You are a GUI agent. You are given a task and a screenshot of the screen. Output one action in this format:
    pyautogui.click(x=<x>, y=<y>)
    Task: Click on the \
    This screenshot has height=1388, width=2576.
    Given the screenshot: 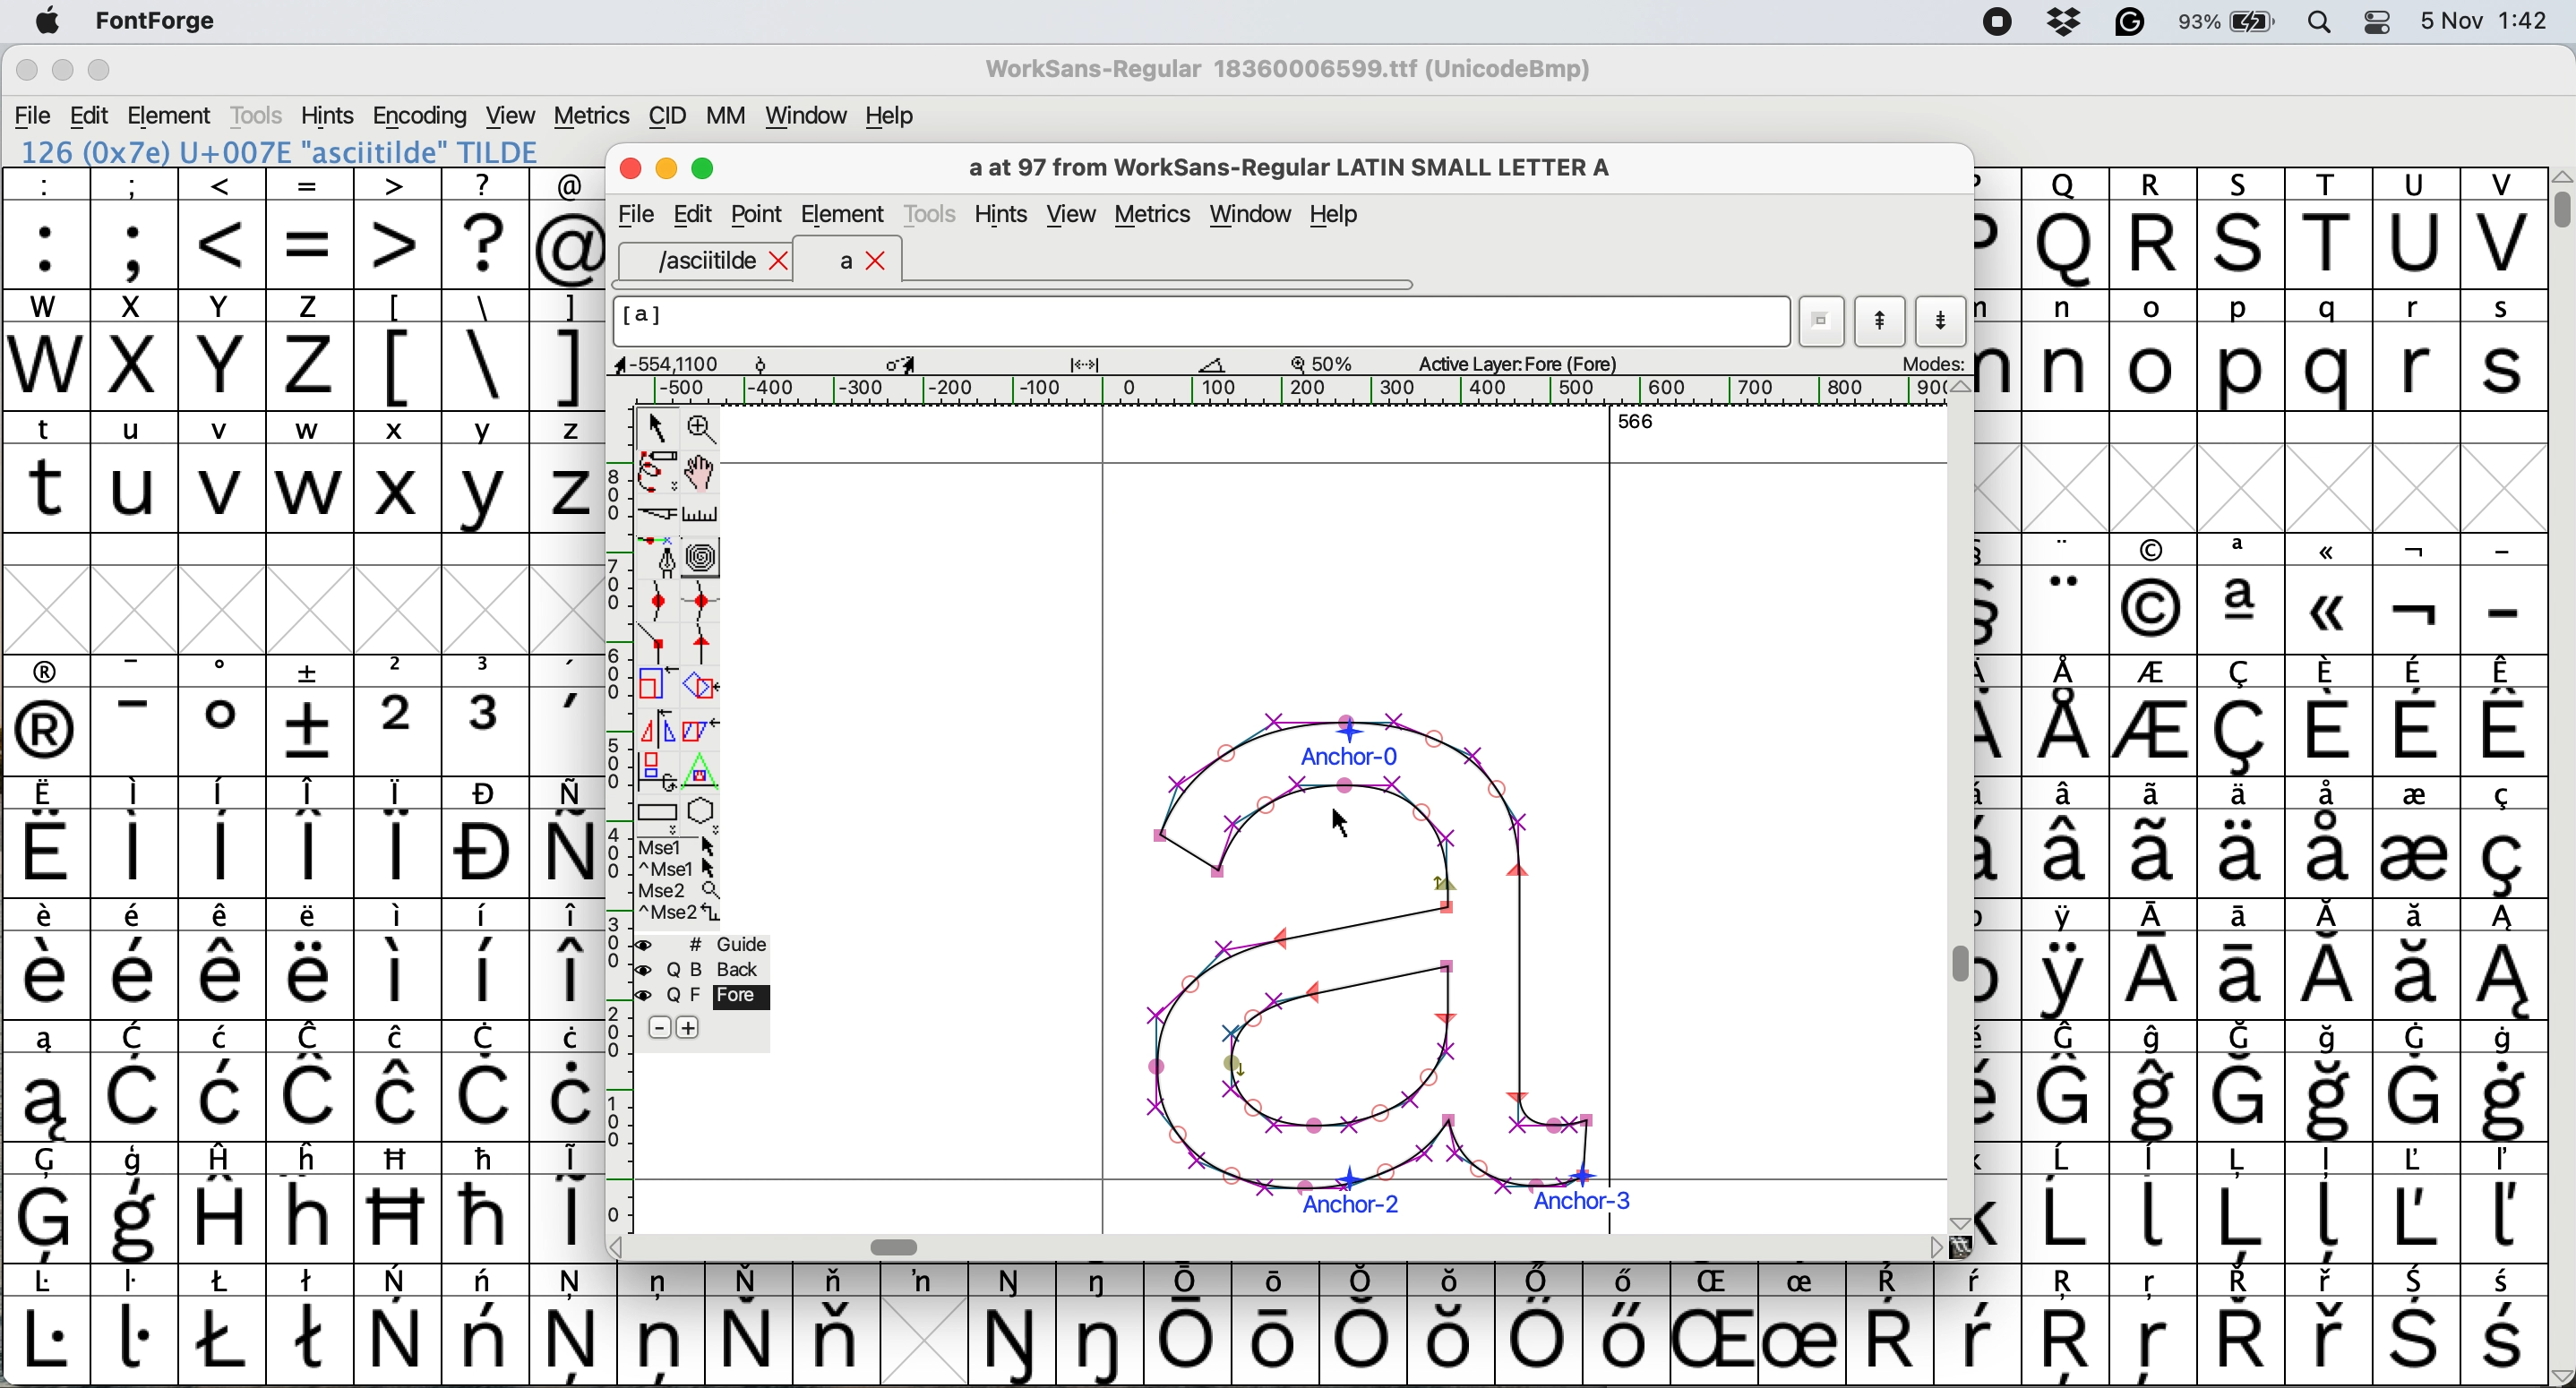 What is the action you would take?
    pyautogui.click(x=484, y=351)
    